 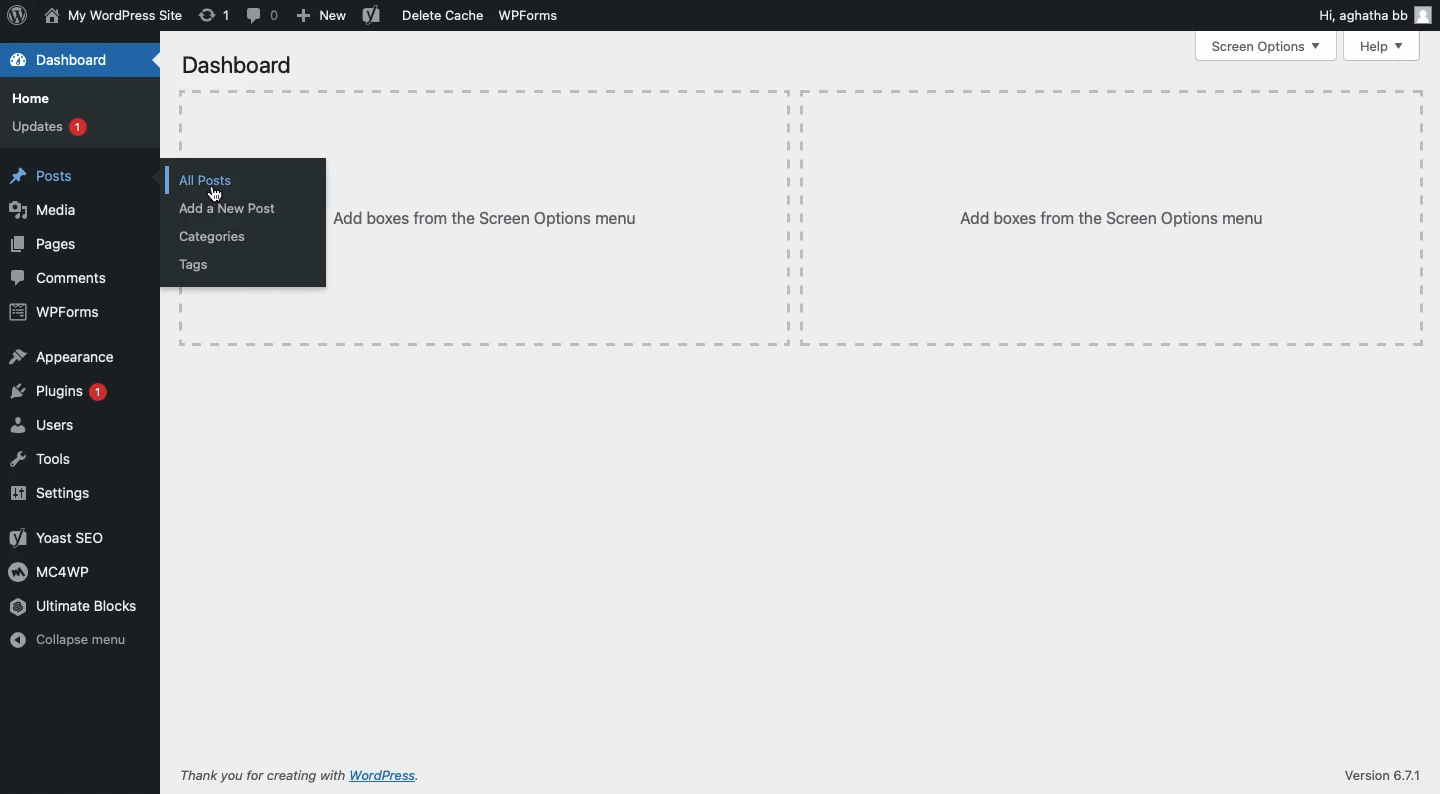 I want to click on Appearance, so click(x=65, y=357).